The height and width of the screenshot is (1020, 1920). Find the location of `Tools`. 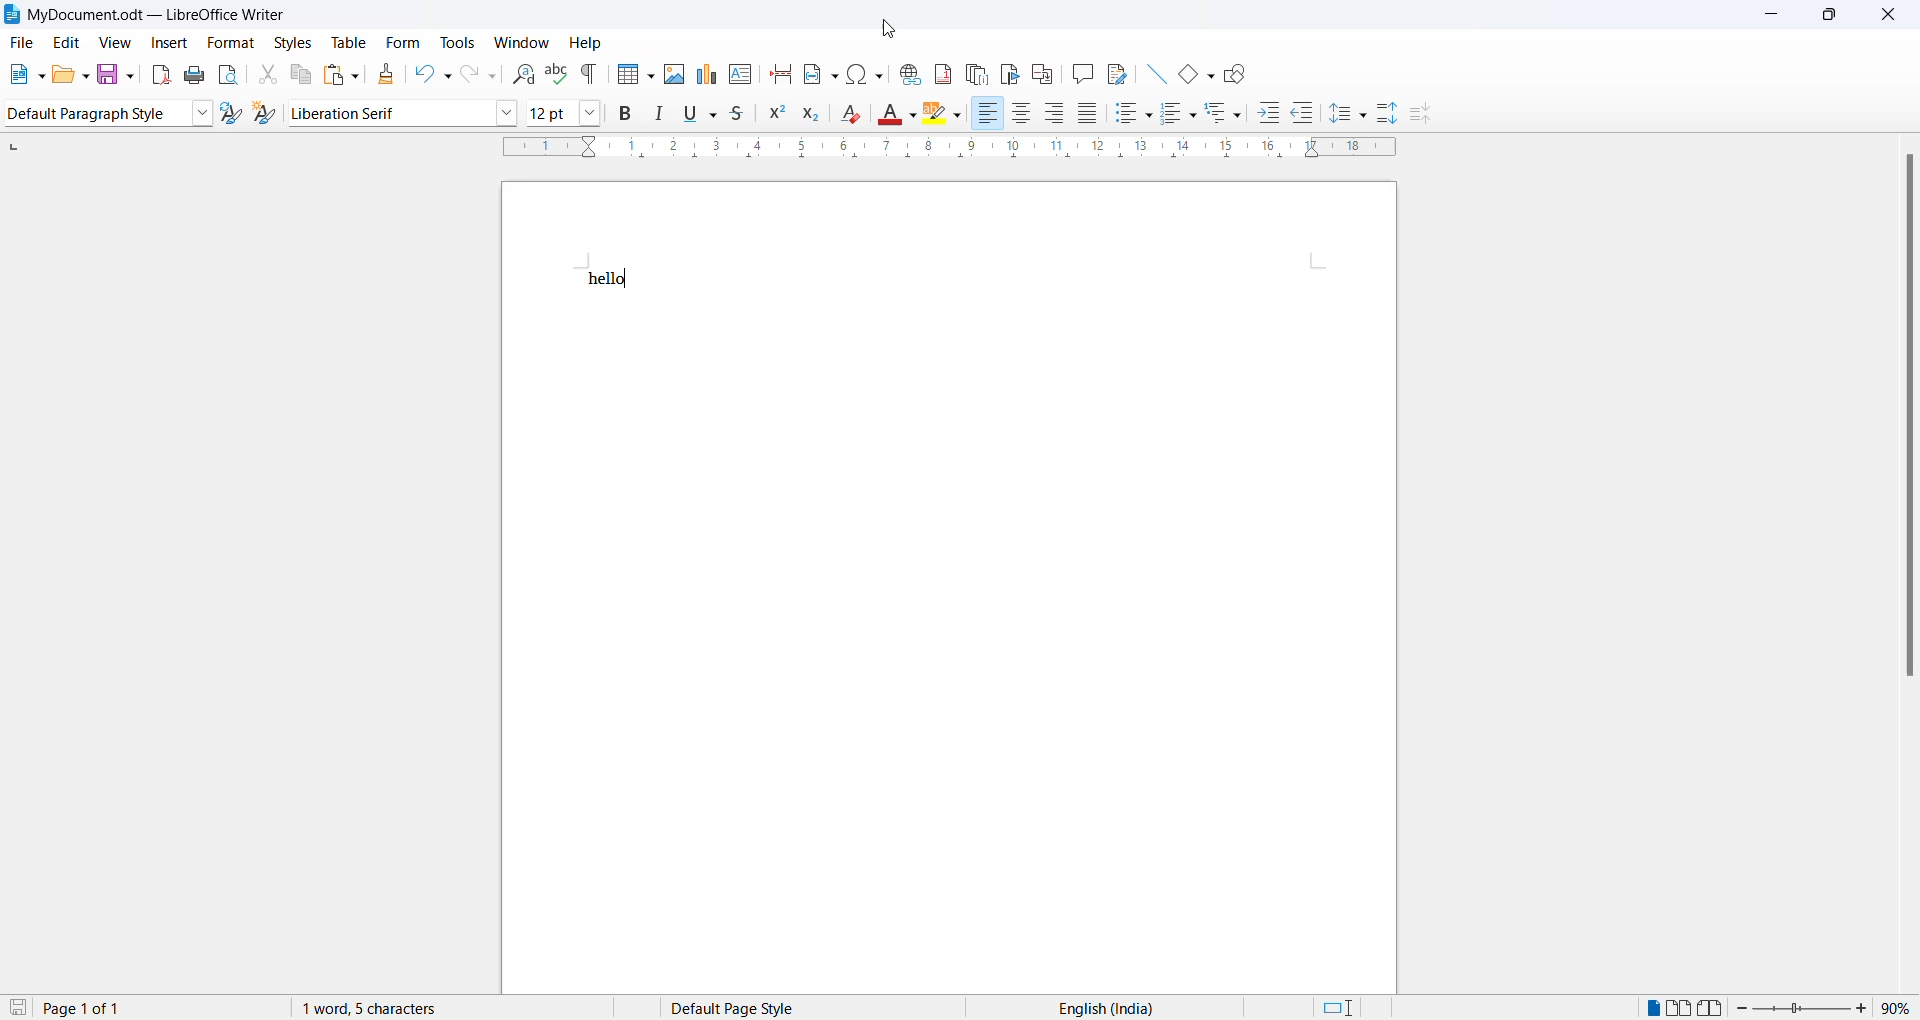

Tools is located at coordinates (457, 42).